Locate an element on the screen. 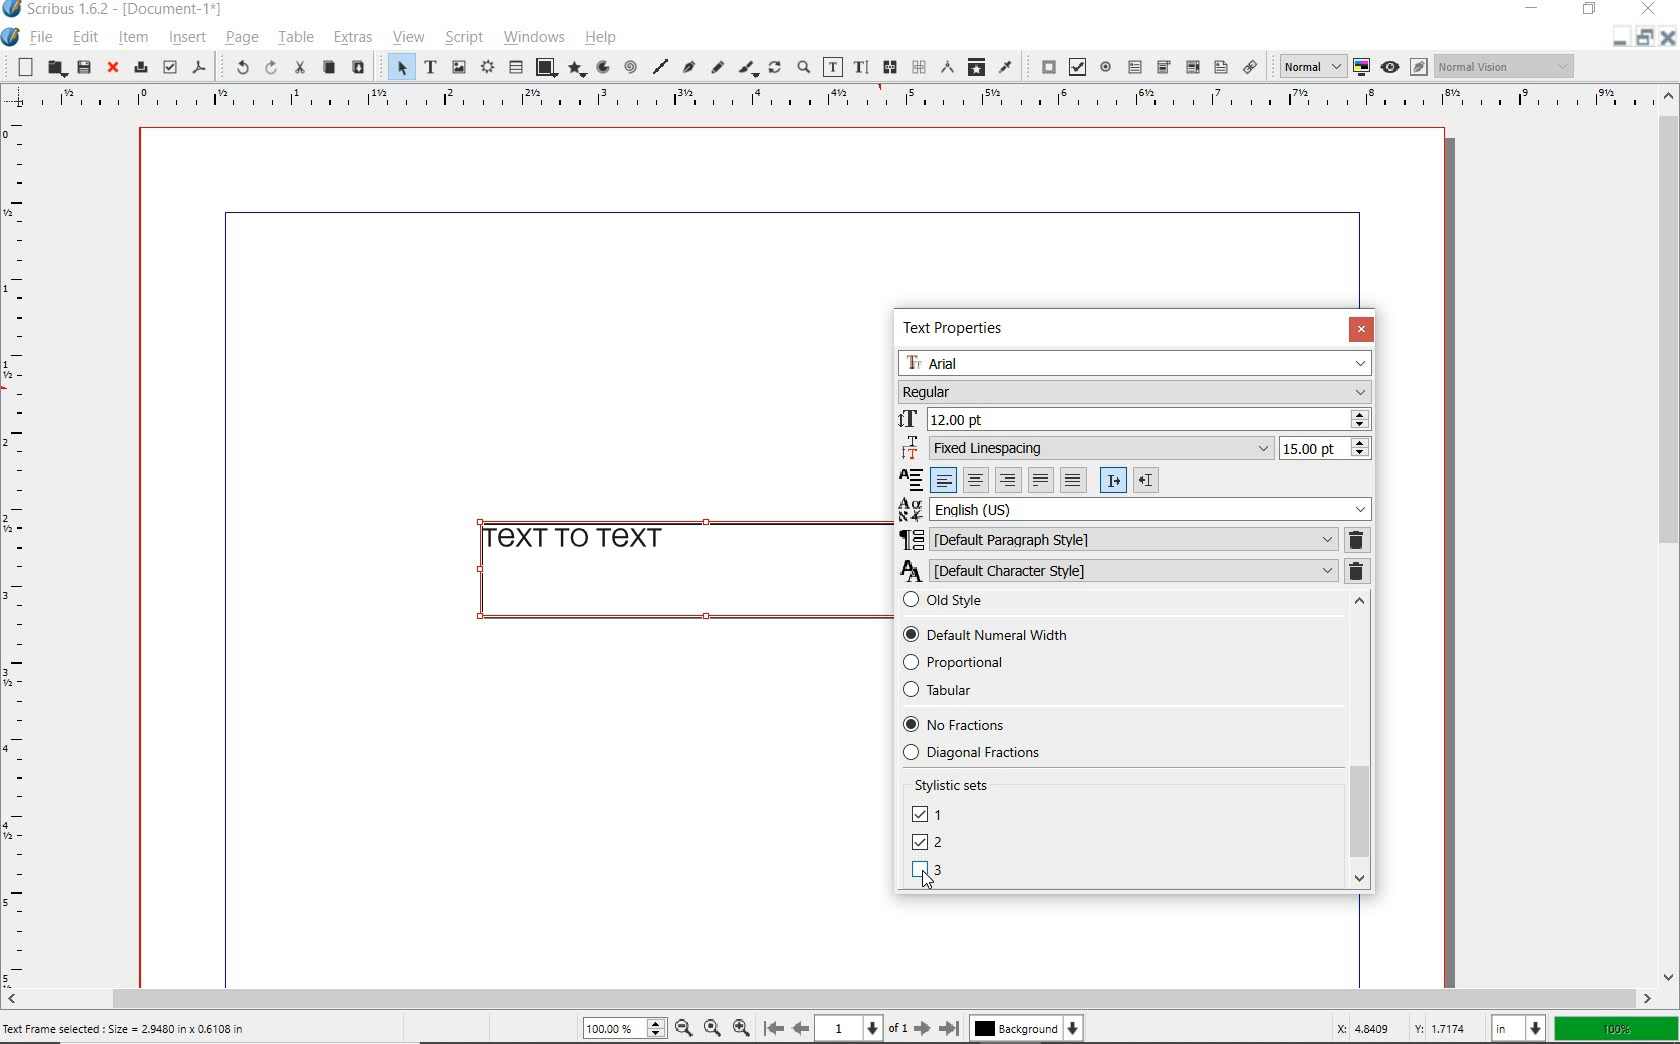 This screenshot has width=1680, height=1044. page is located at coordinates (241, 39).